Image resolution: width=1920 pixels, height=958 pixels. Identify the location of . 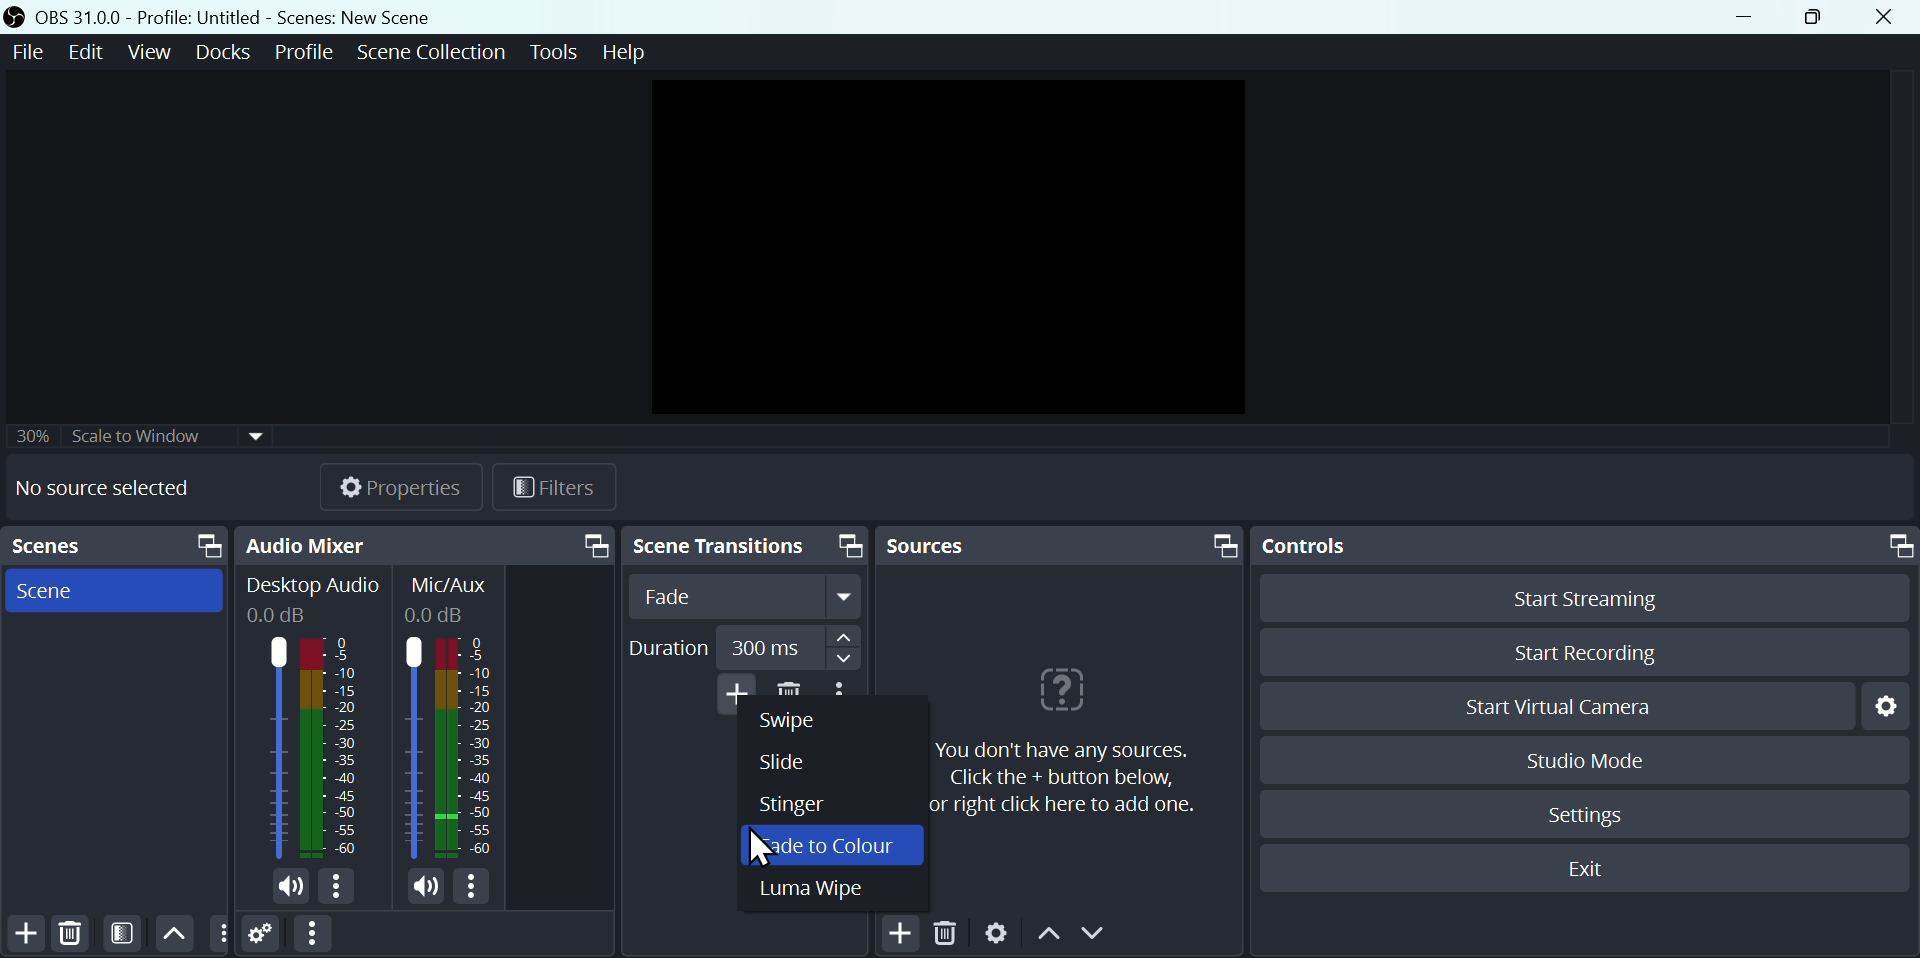
(90, 51).